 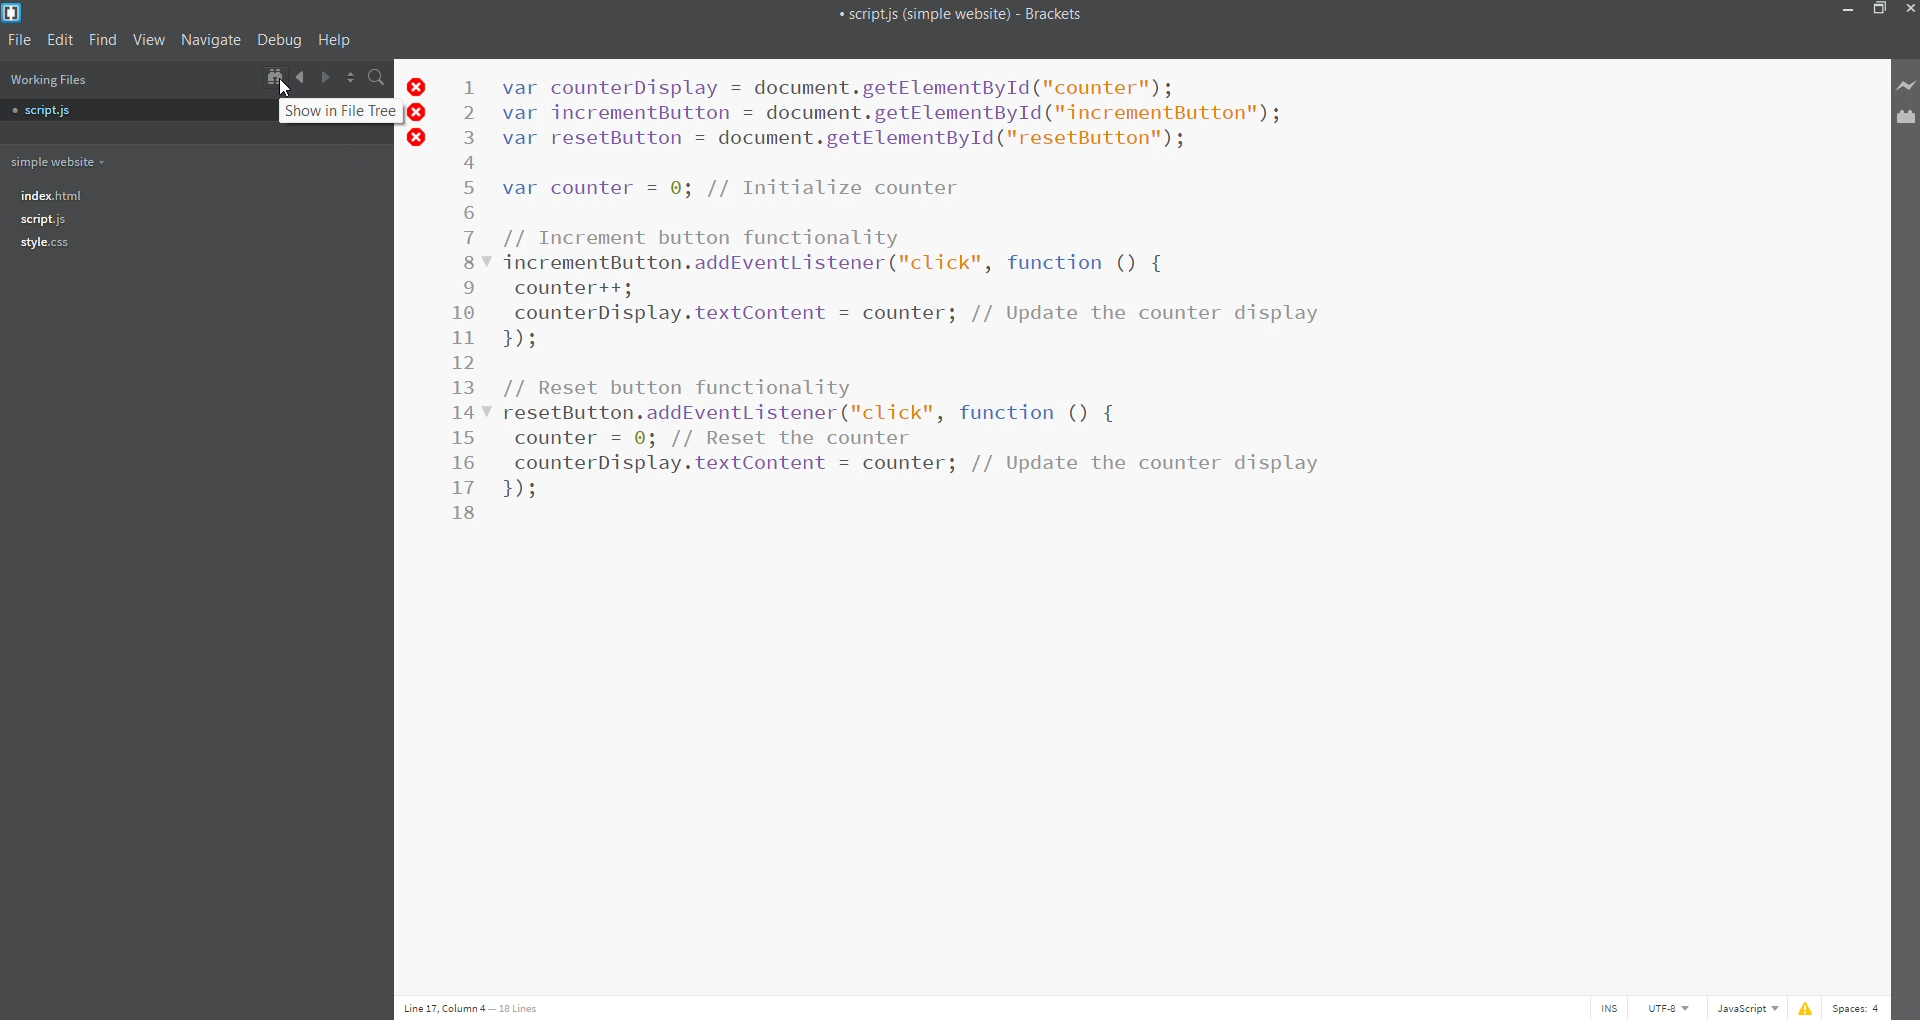 I want to click on search bar, so click(x=374, y=77).